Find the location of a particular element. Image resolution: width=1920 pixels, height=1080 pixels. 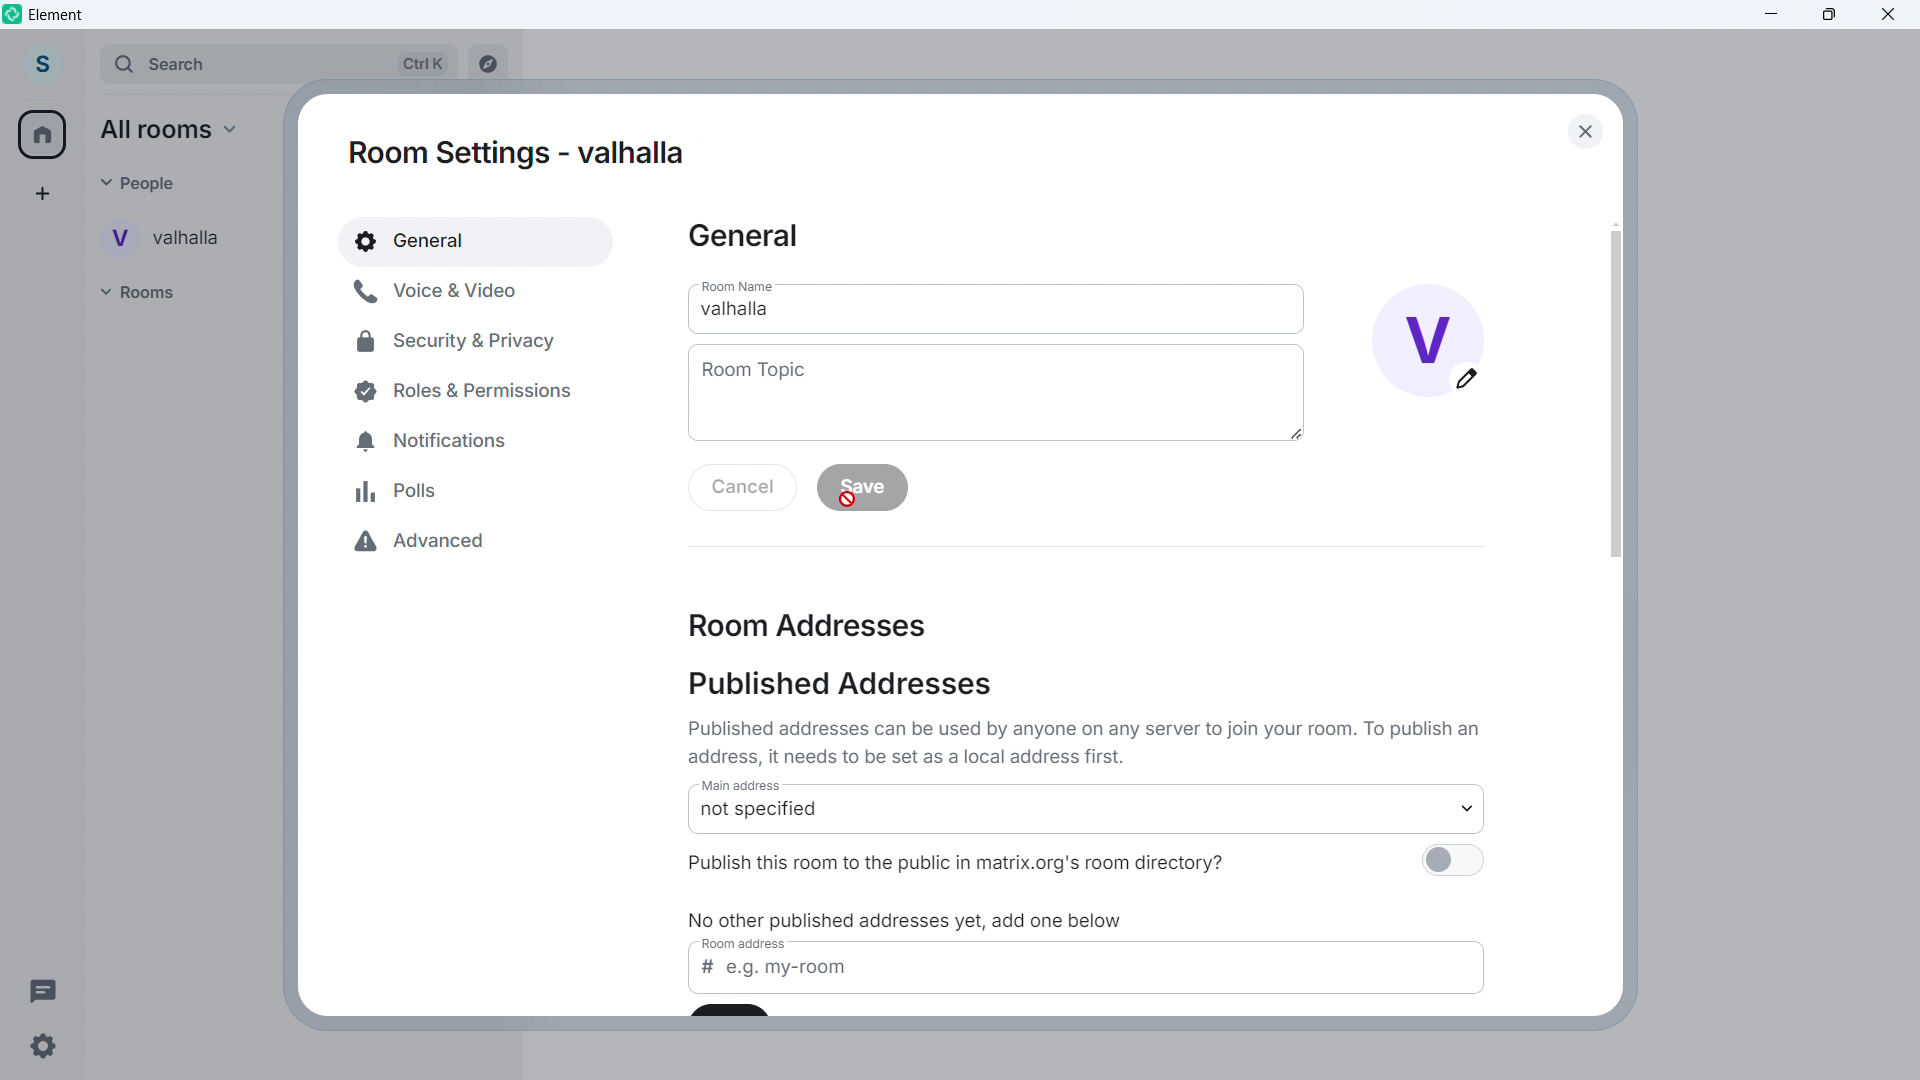

element logo is located at coordinates (13, 13).